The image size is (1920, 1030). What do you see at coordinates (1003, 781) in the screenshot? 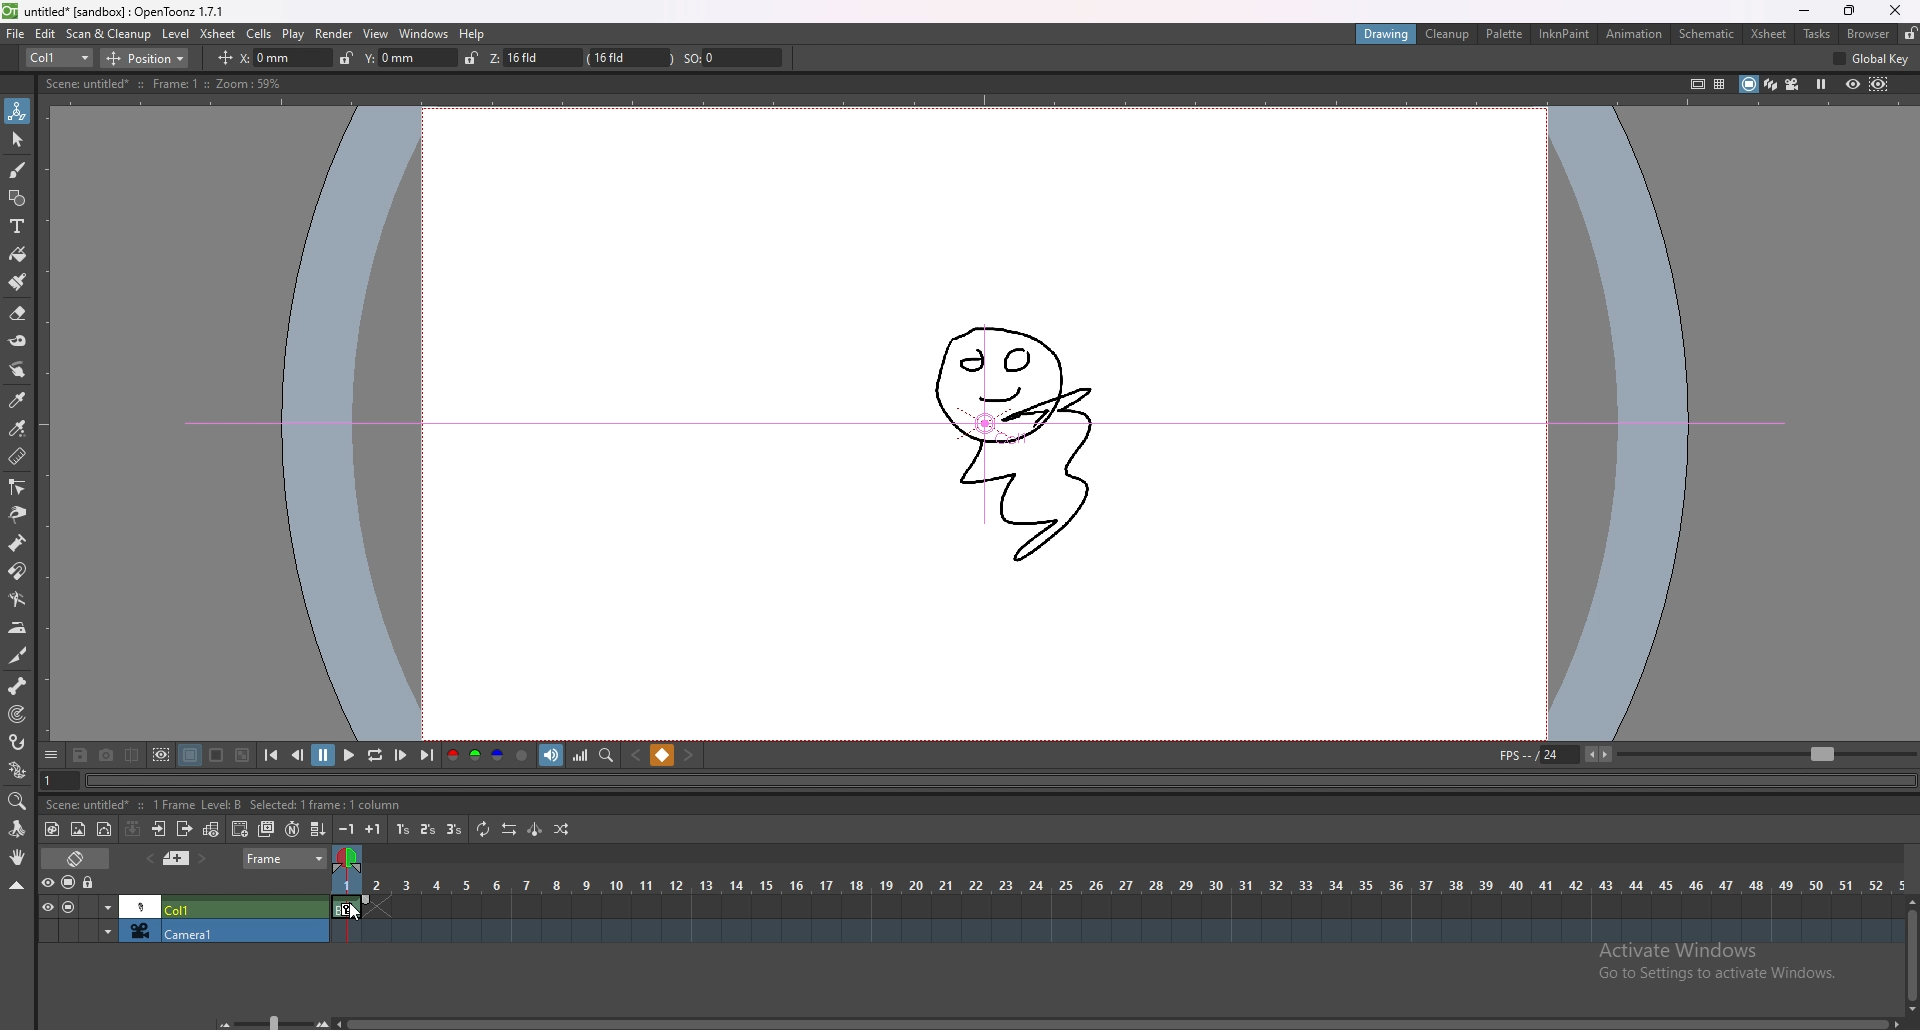
I see `animation player` at bounding box center [1003, 781].